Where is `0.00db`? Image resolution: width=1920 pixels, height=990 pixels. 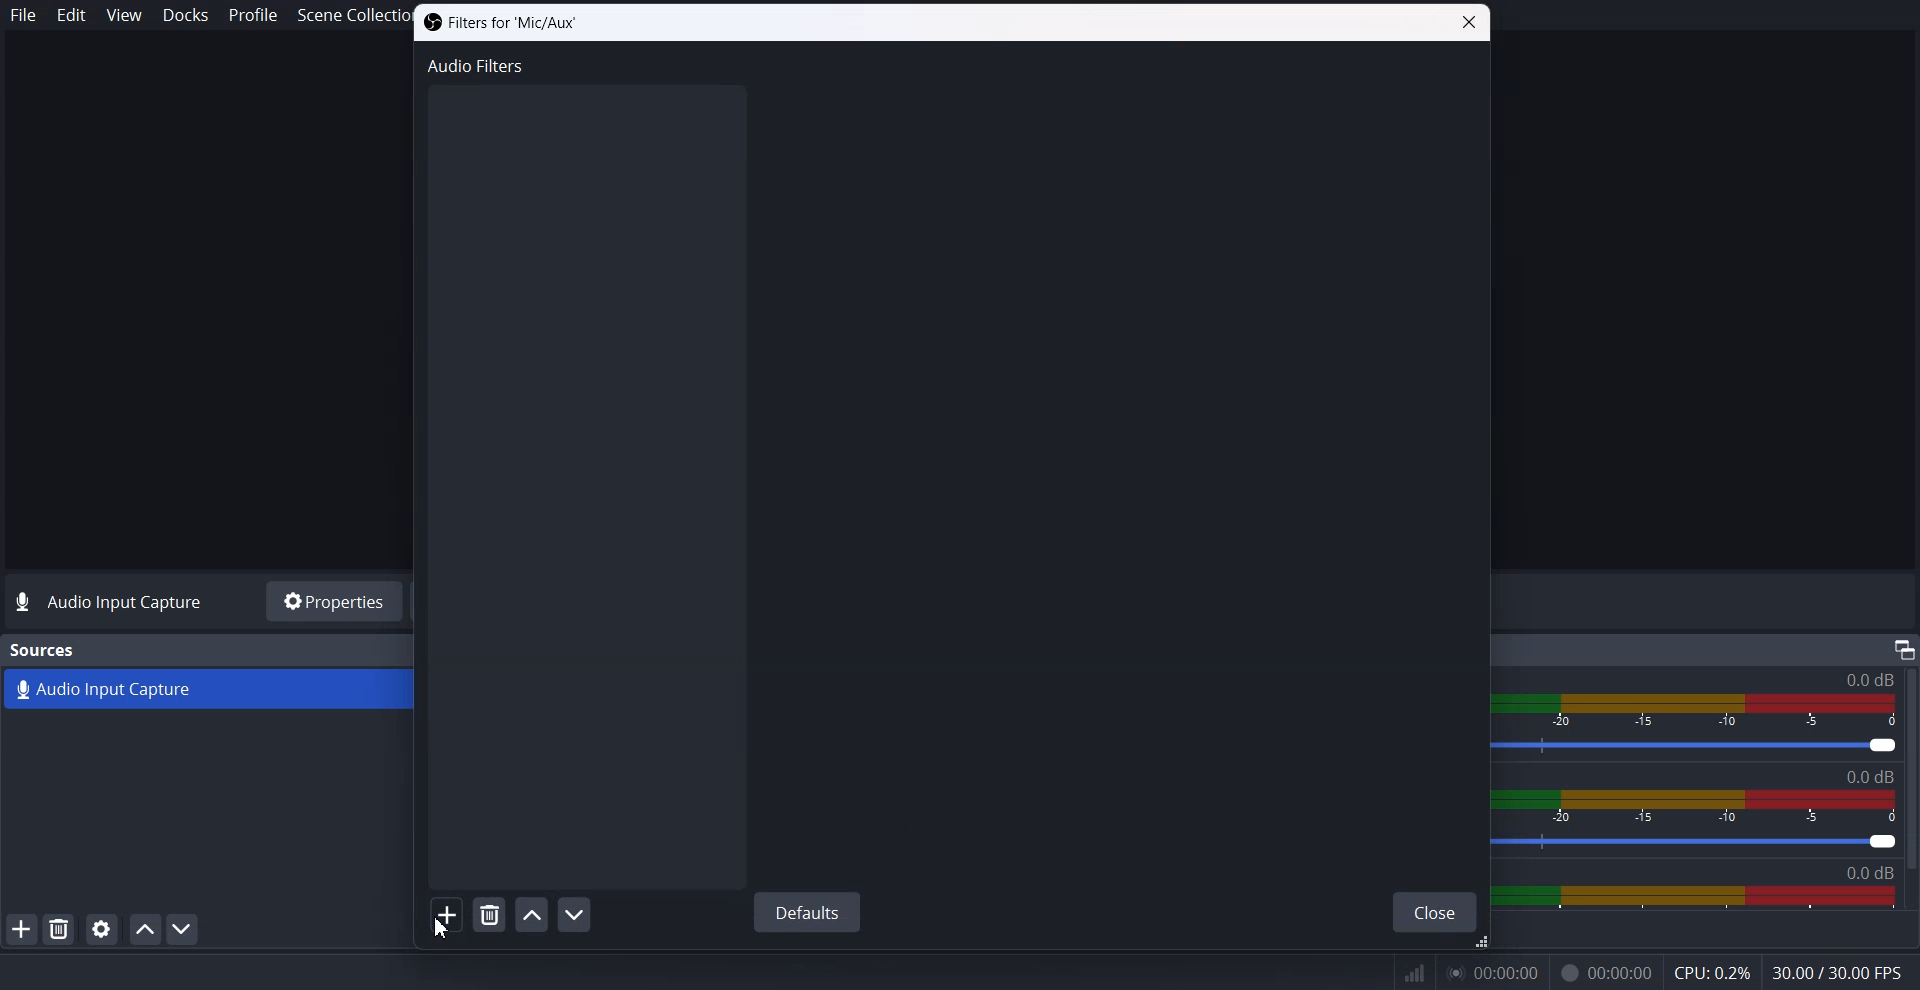
0.00db is located at coordinates (1883, 872).